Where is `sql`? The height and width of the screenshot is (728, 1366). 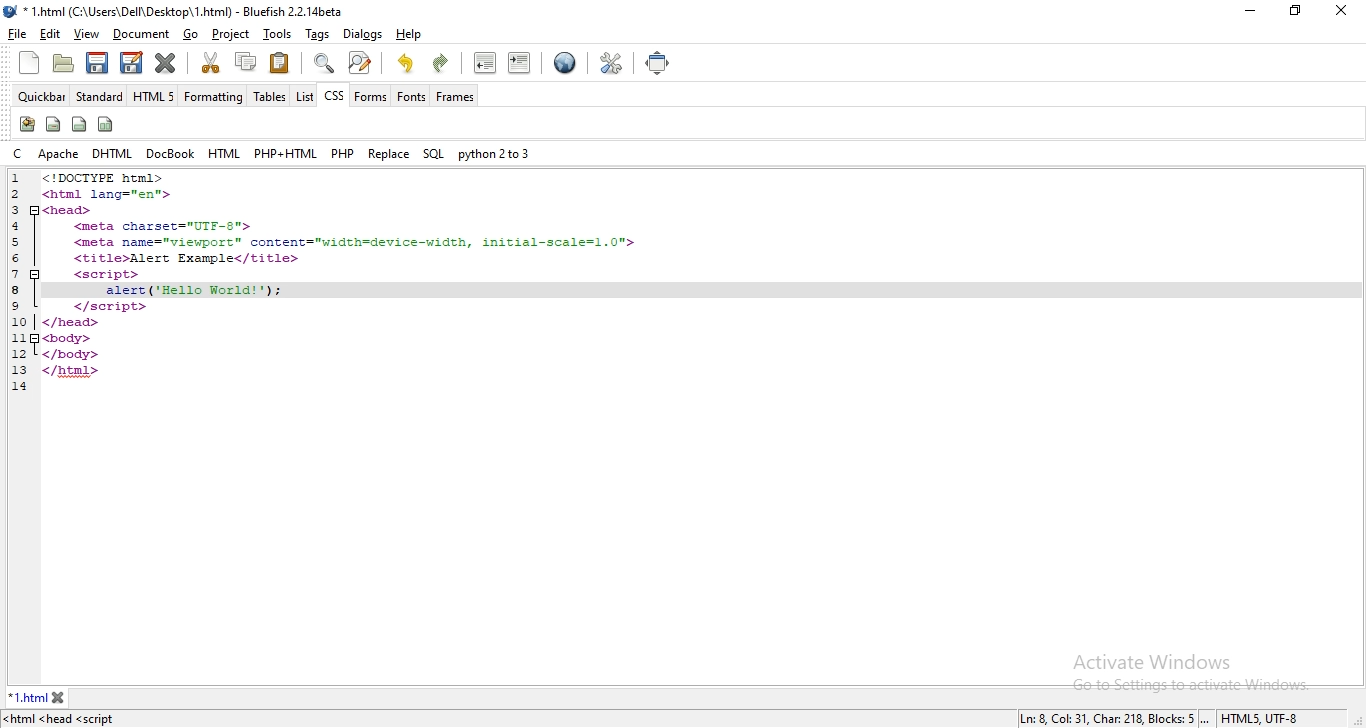
sql is located at coordinates (433, 154).